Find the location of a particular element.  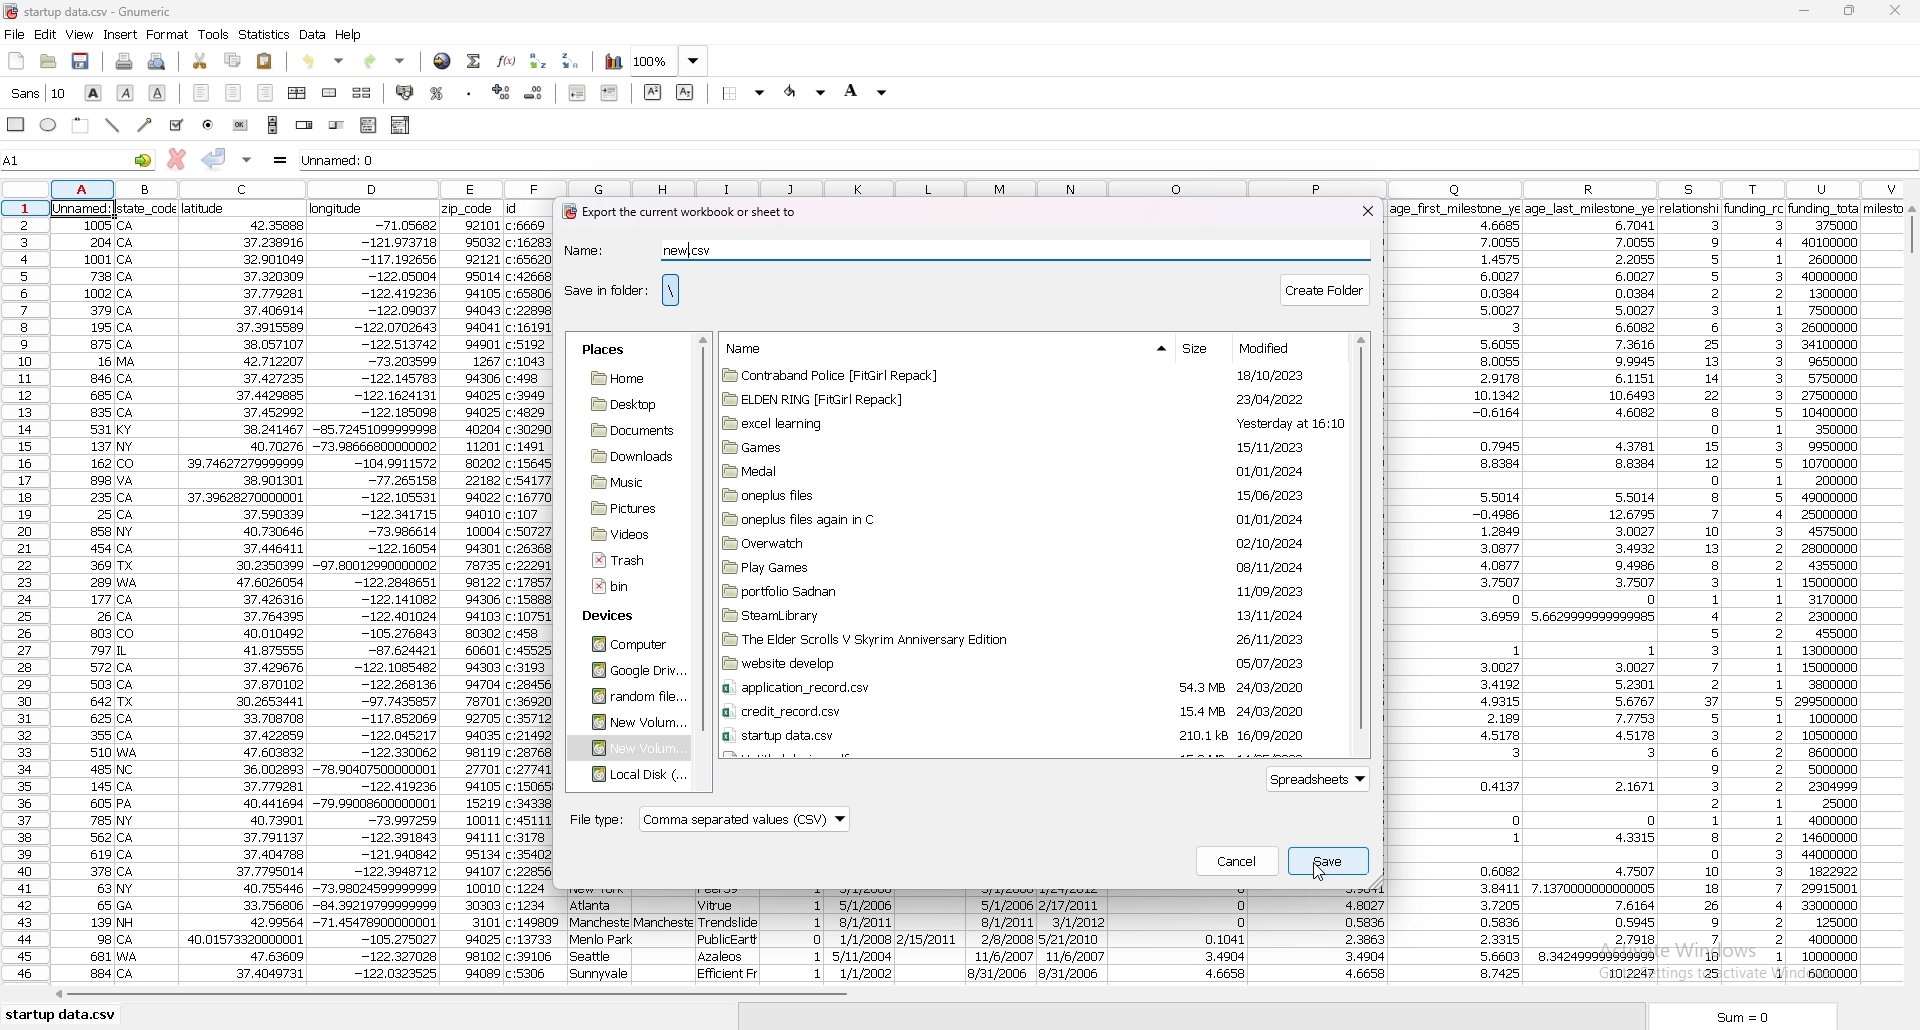

data is located at coordinates (862, 932).